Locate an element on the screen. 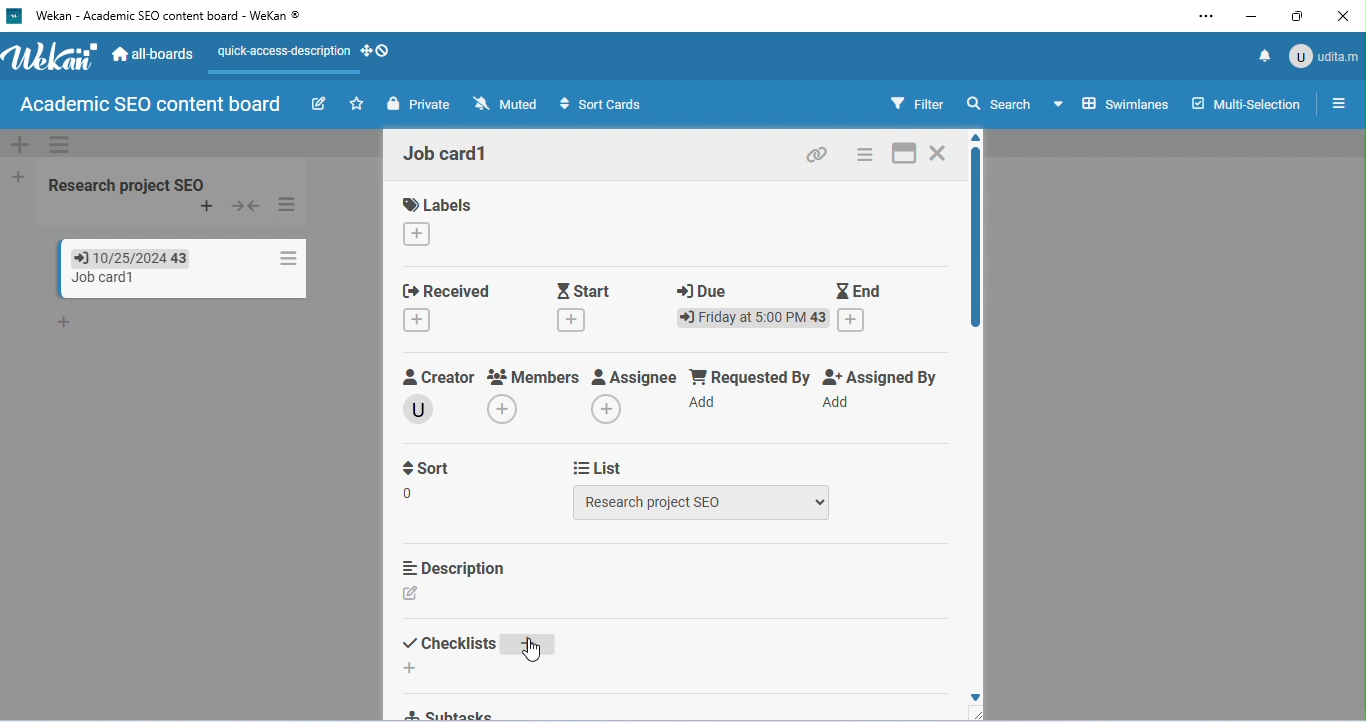 The image size is (1366, 722). creator is located at coordinates (440, 378).